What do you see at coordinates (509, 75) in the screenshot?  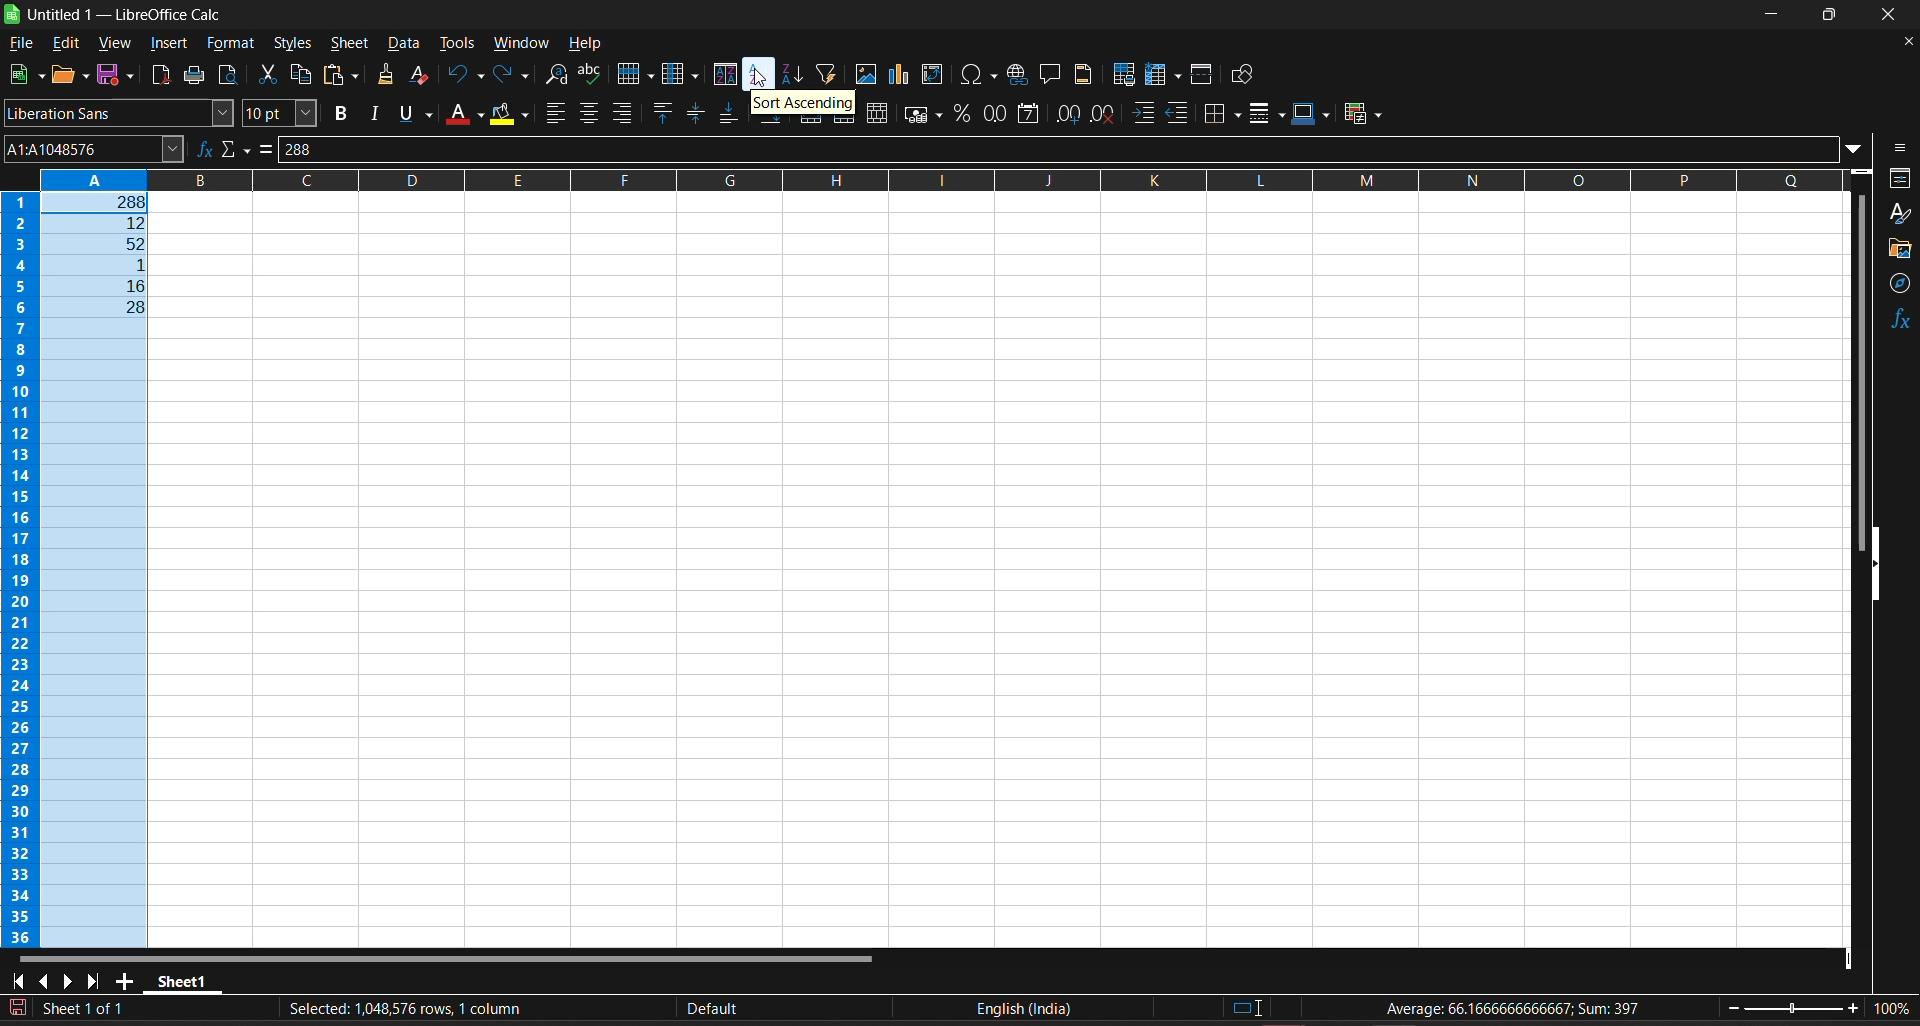 I see `redo` at bounding box center [509, 75].